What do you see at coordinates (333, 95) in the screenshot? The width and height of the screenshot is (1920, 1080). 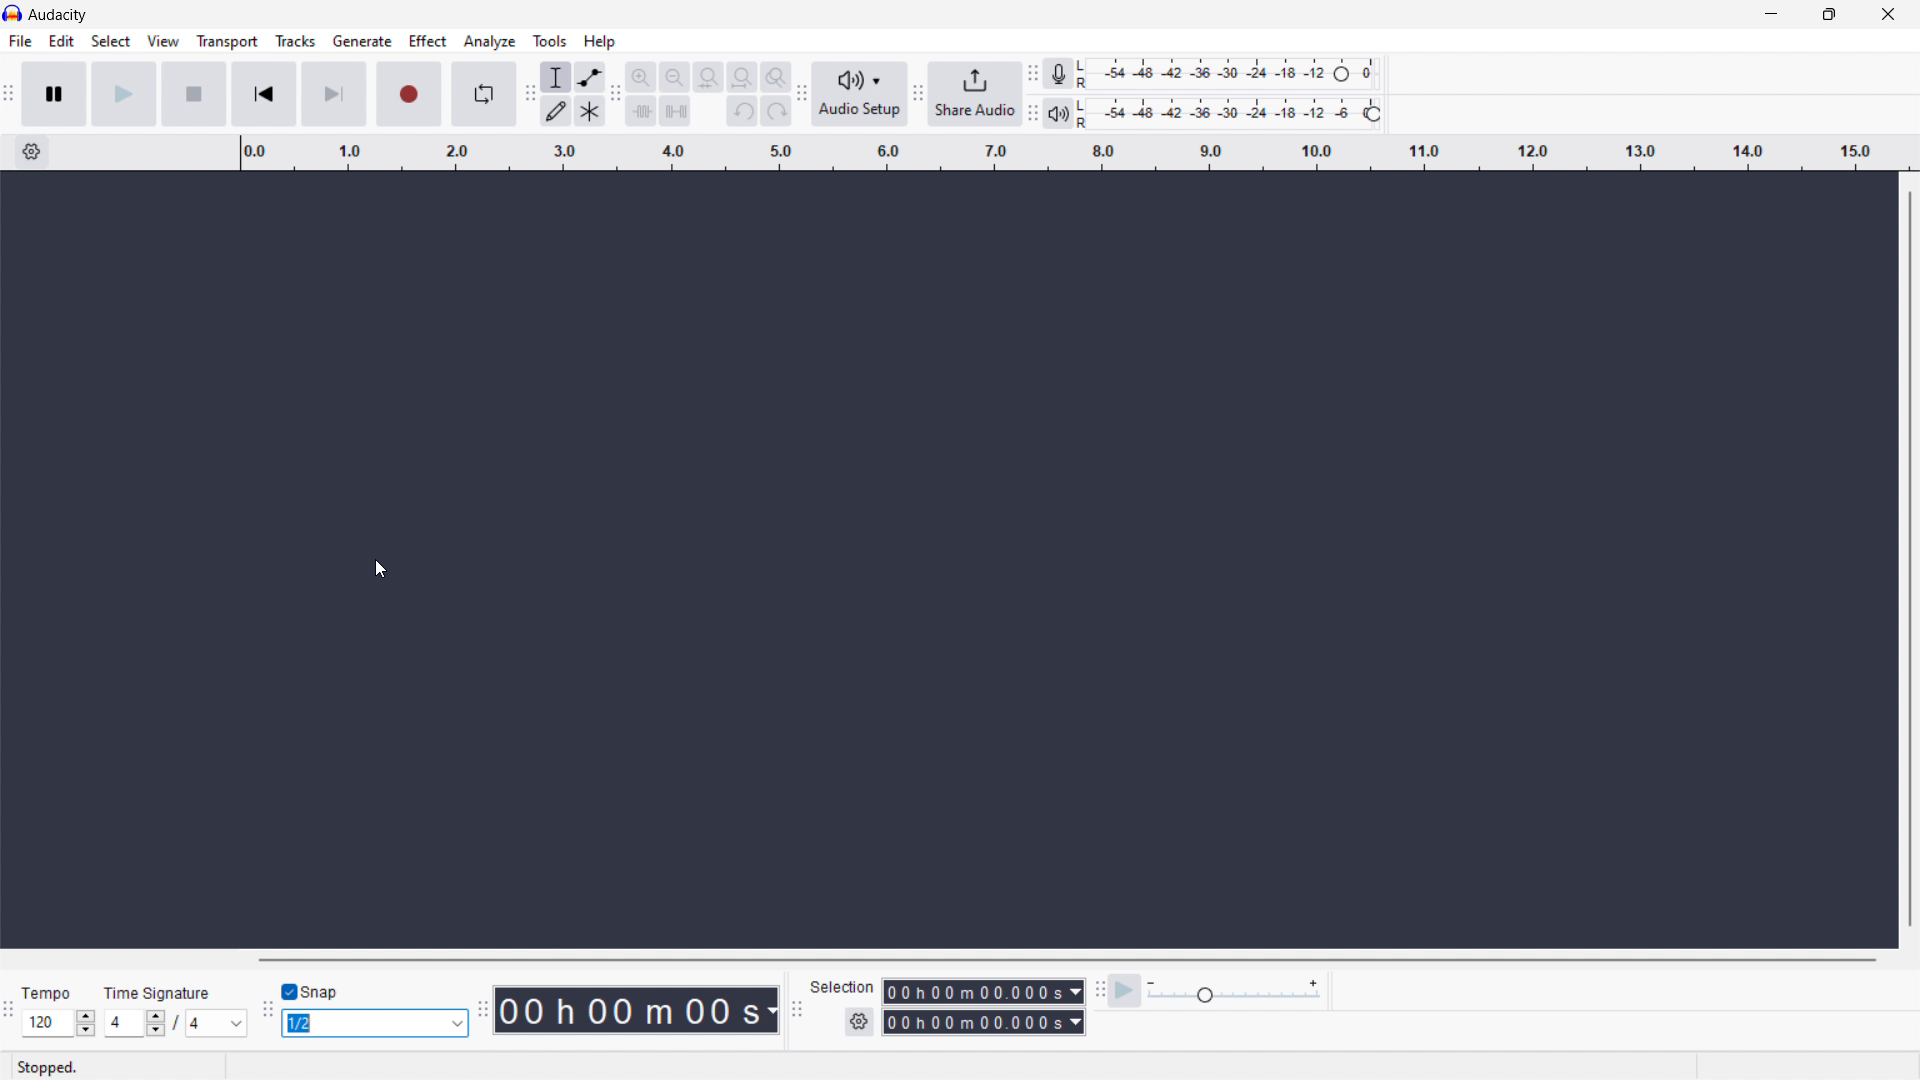 I see `skip to end` at bounding box center [333, 95].